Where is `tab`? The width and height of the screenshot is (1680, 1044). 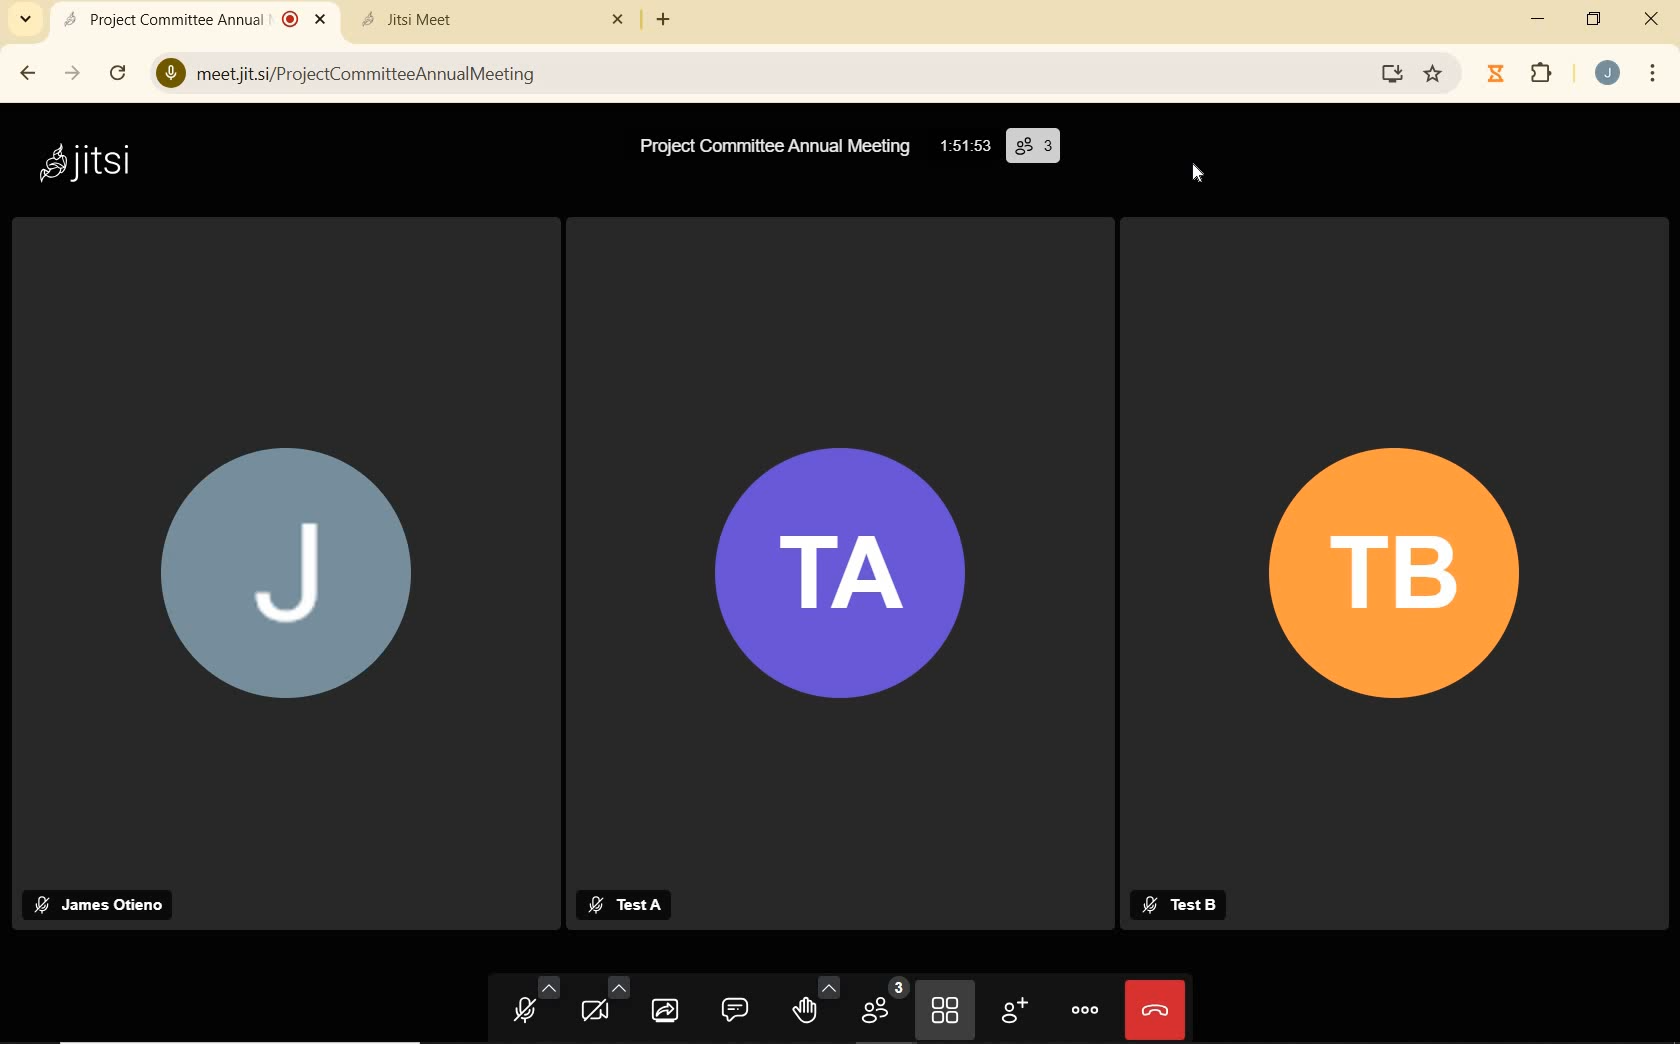
tab is located at coordinates (475, 22).